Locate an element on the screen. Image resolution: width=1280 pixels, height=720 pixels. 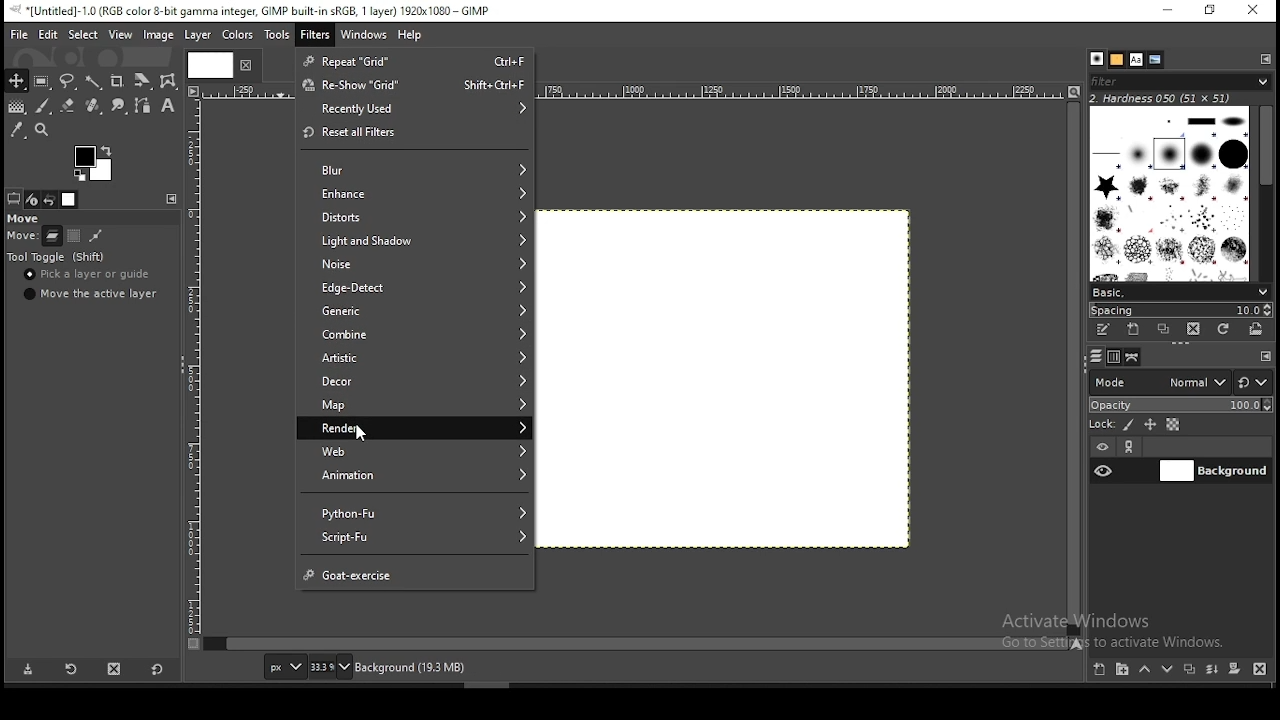
light and shadow is located at coordinates (415, 239).